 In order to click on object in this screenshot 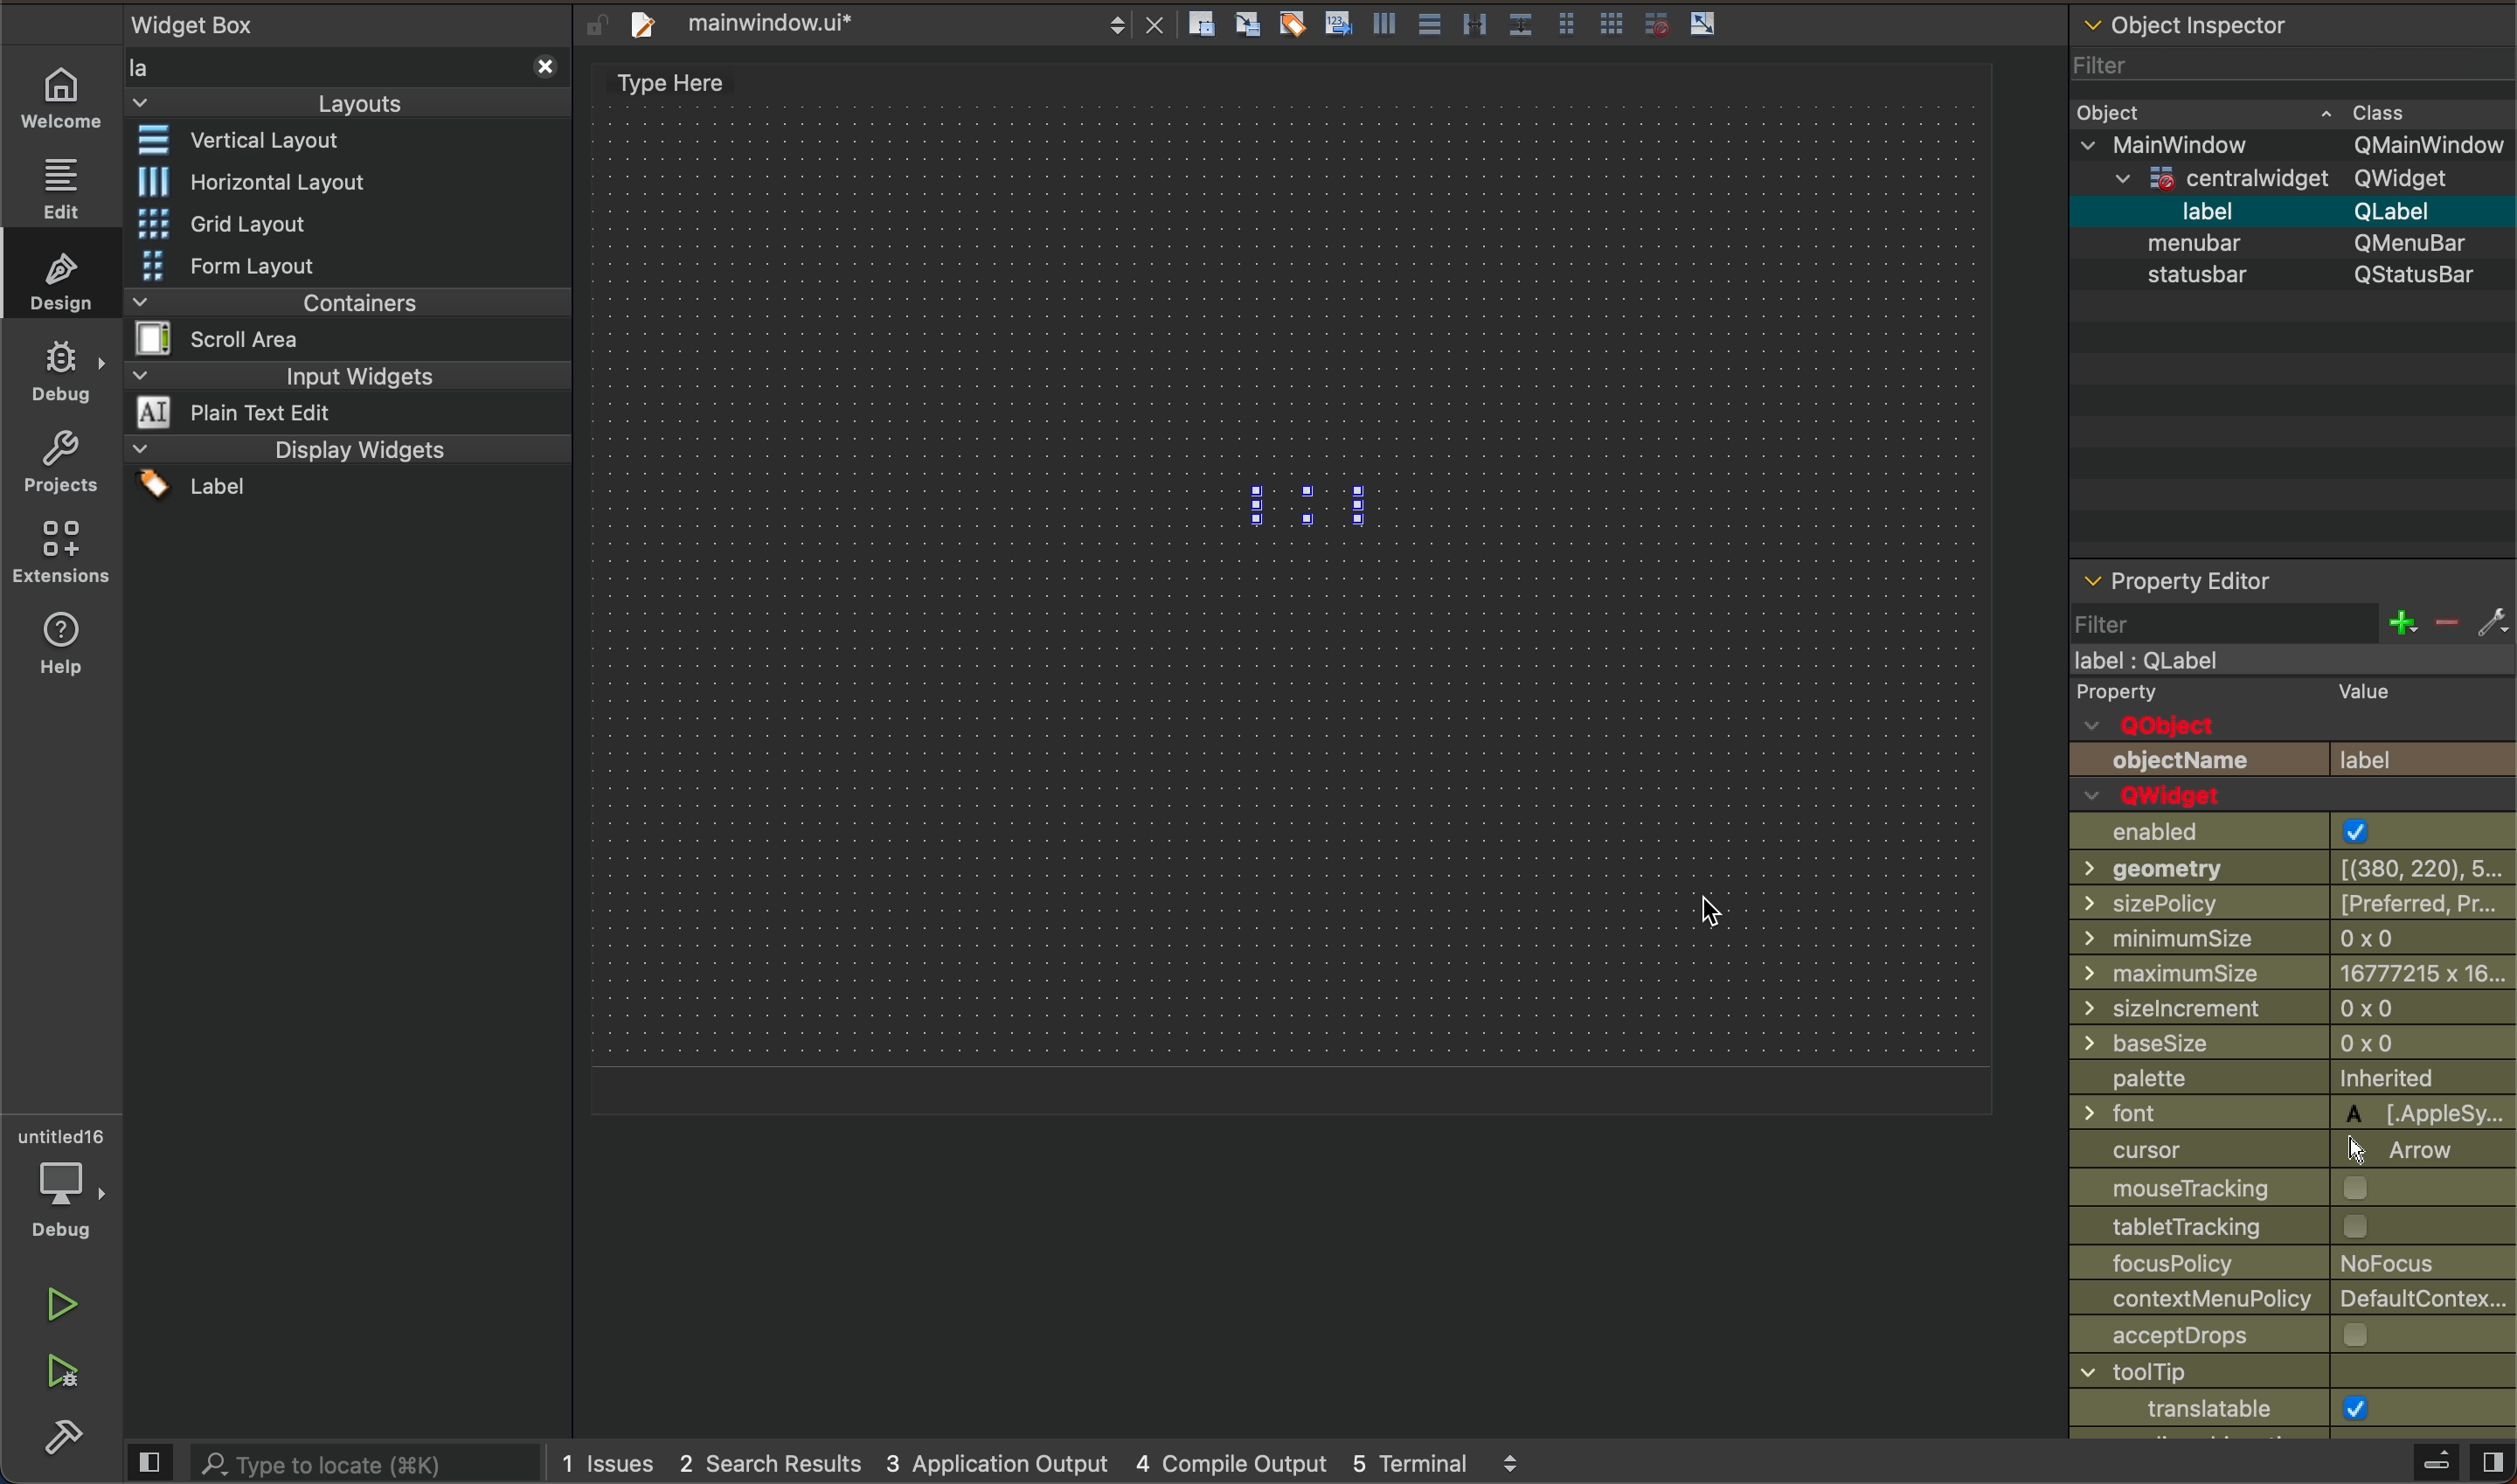, I will do `click(2250, 112)`.